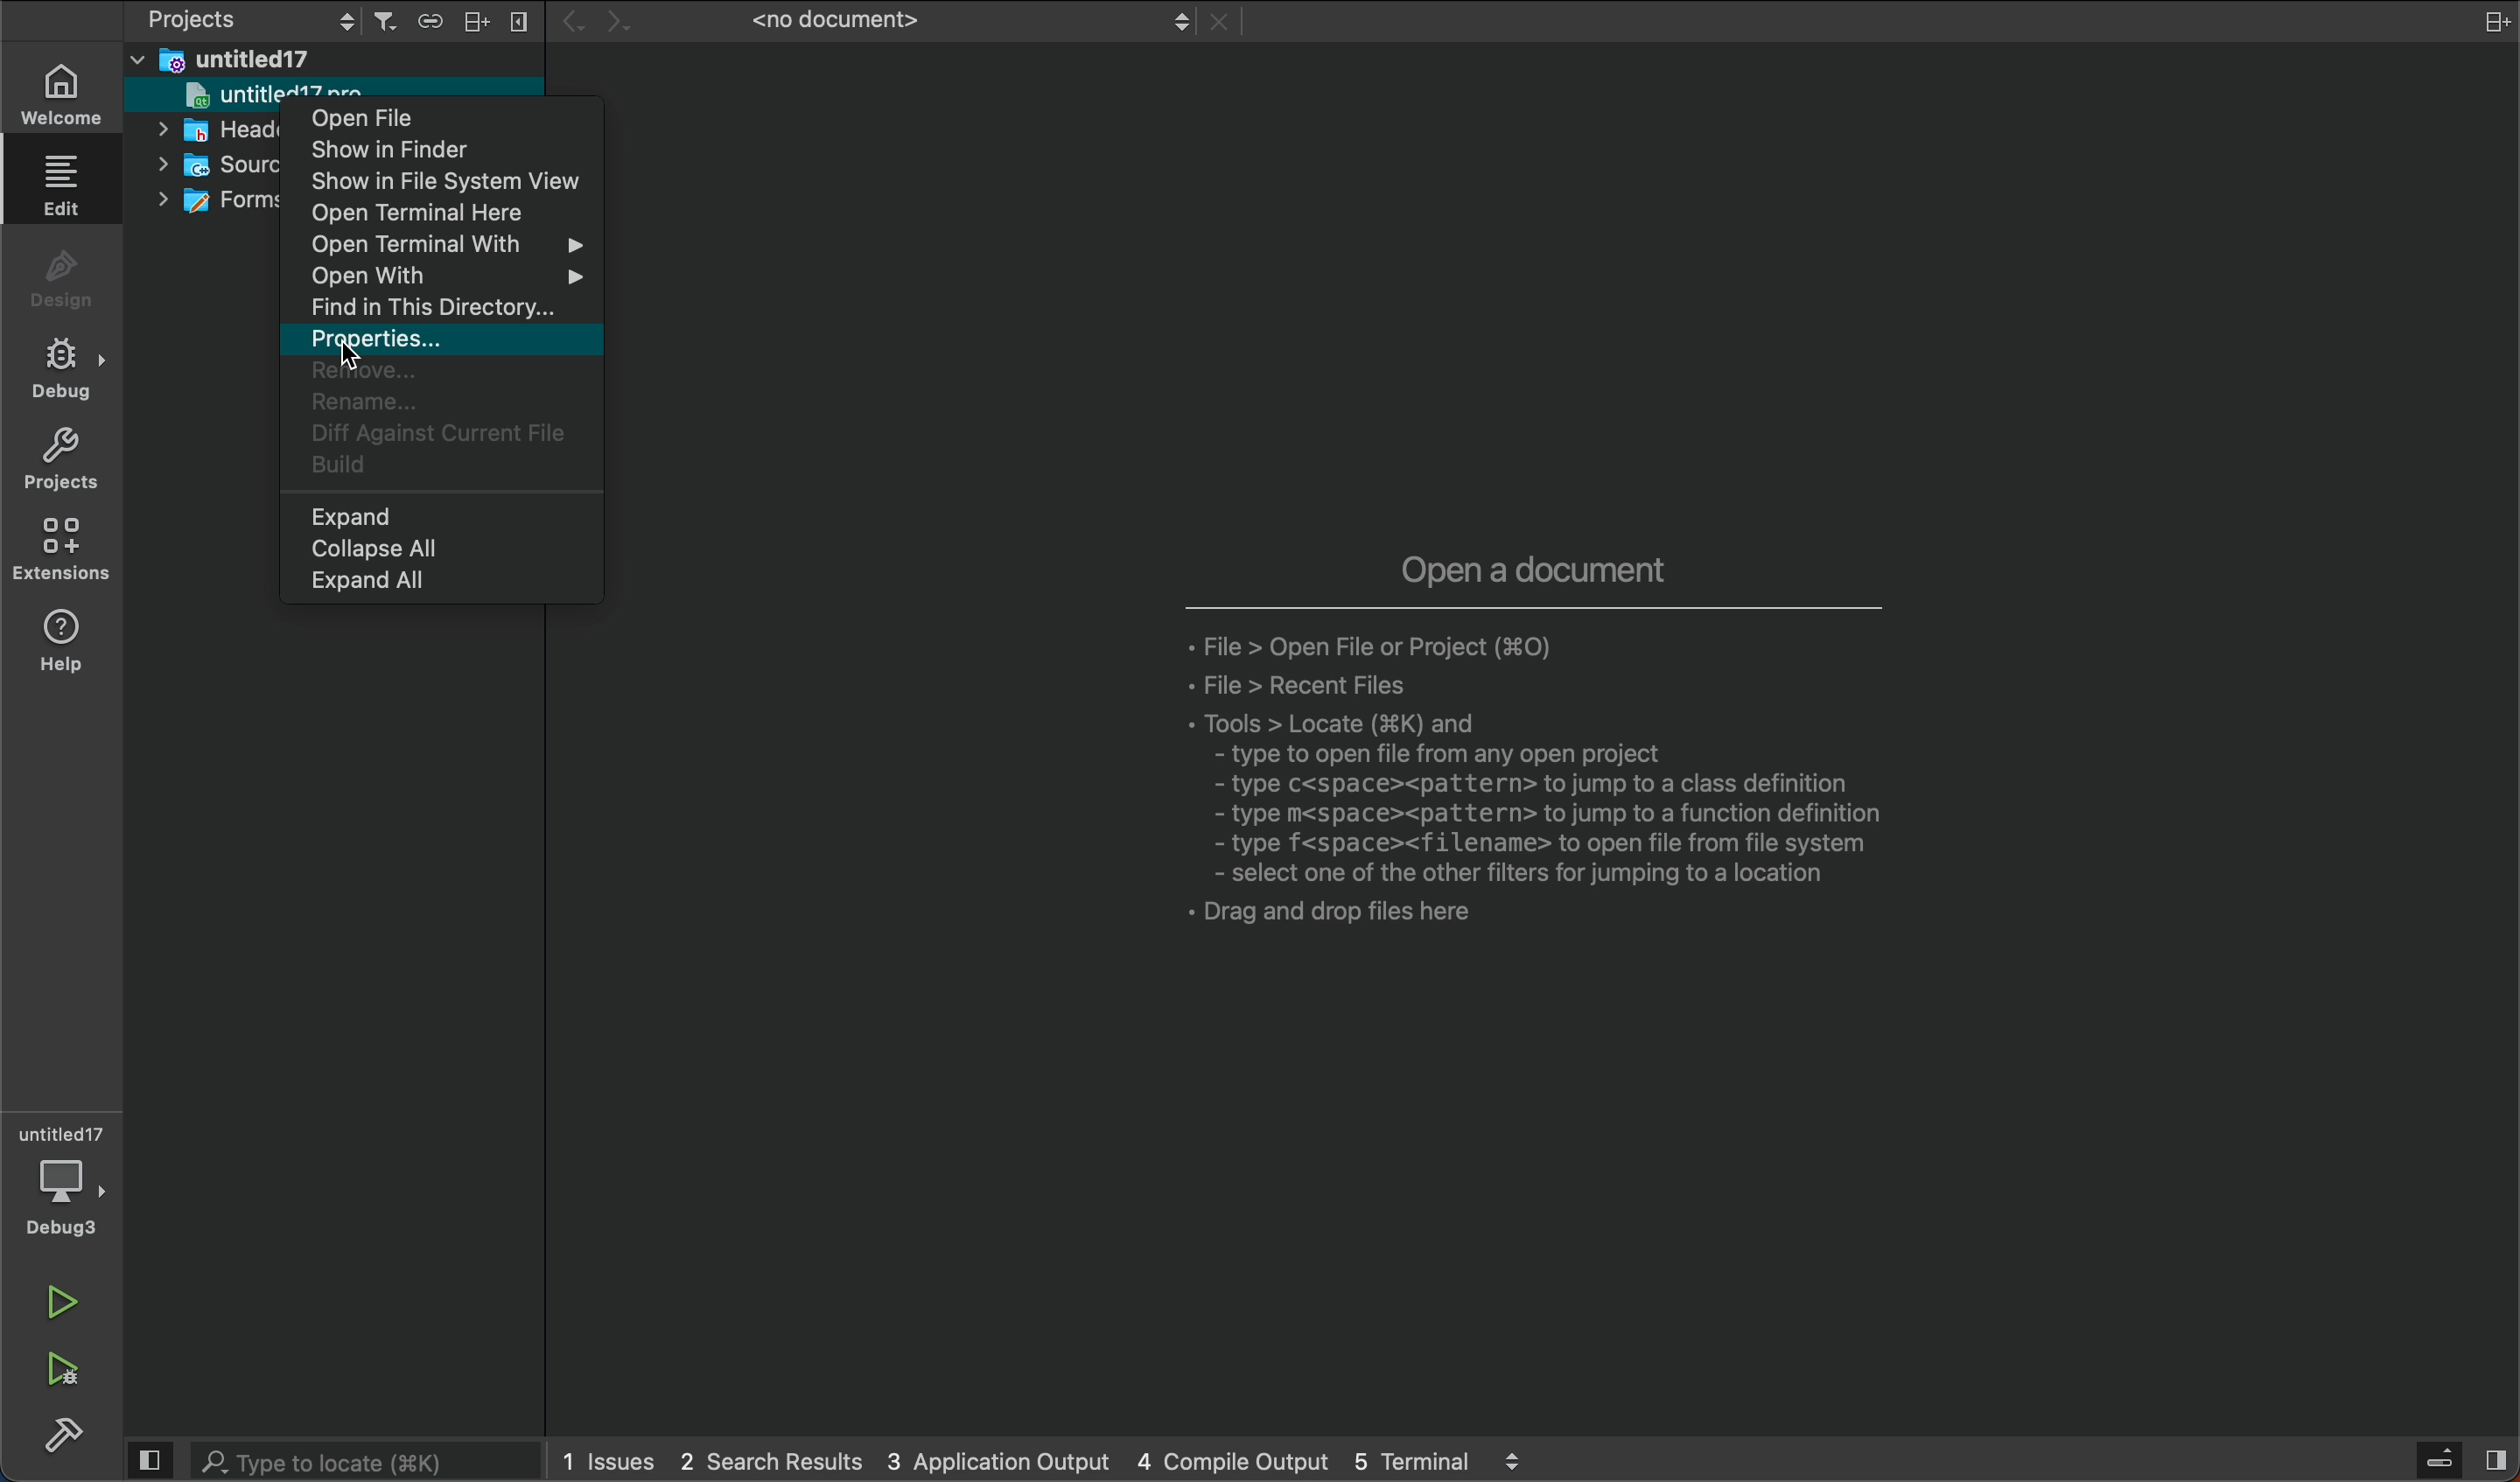  I want to click on Open a Document, so click(1520, 769).